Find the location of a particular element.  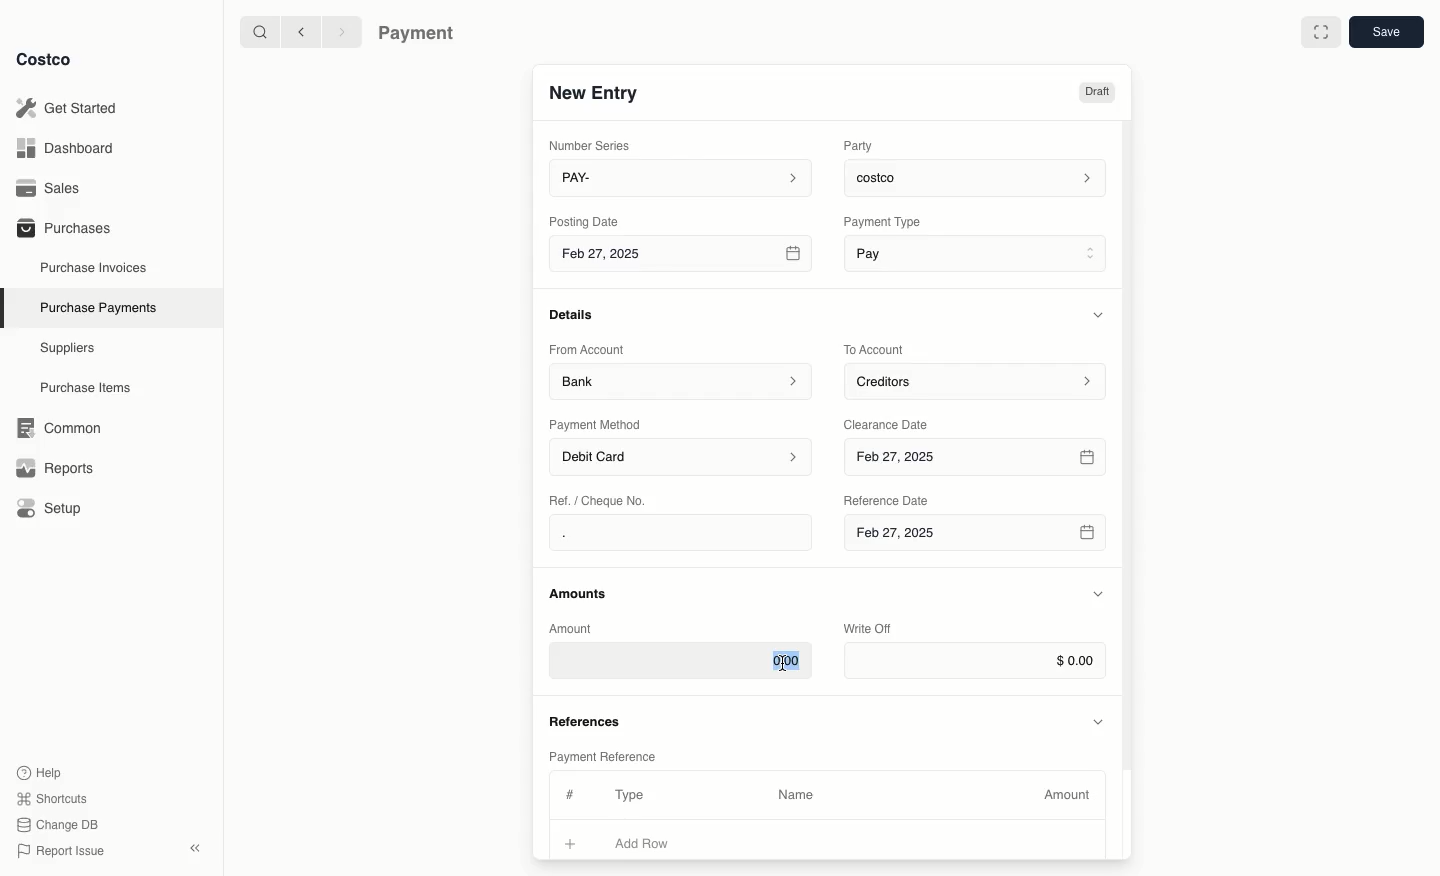

Amount is located at coordinates (1070, 795).